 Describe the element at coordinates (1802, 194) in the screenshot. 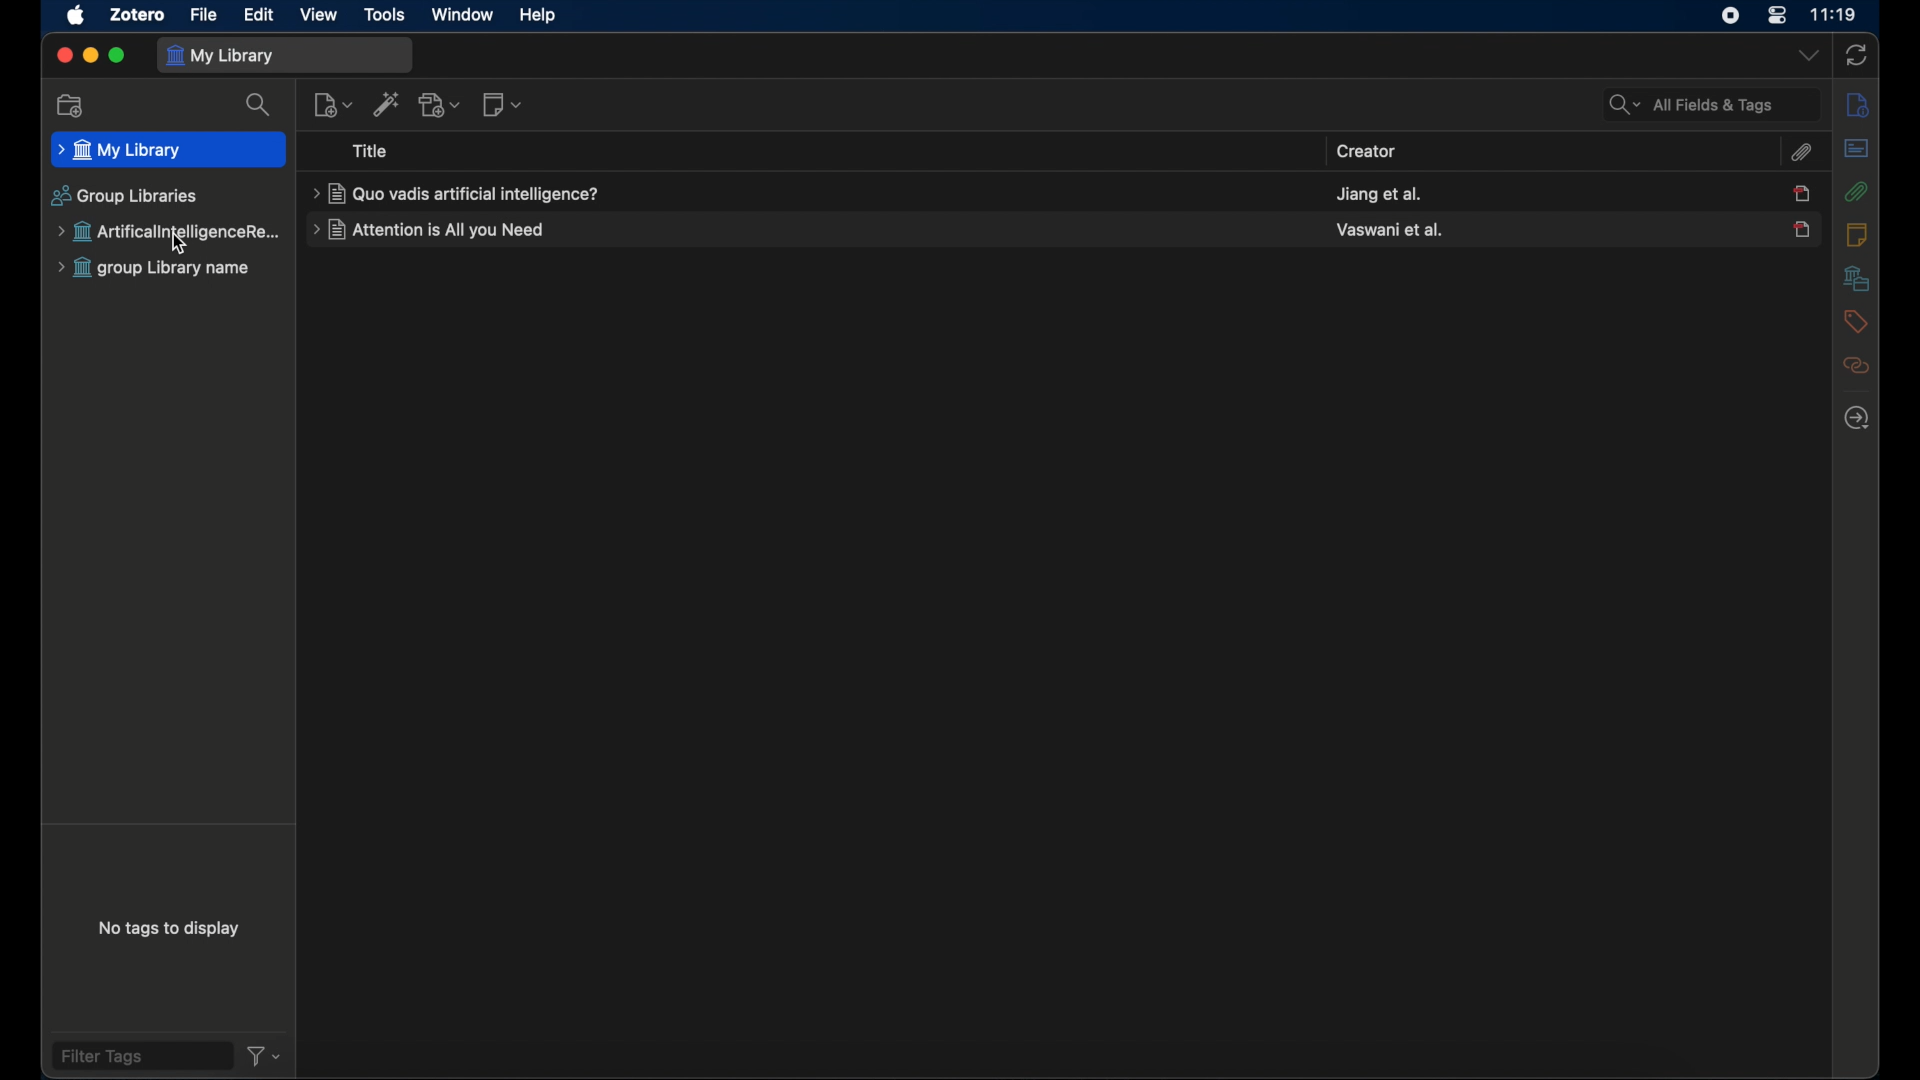

I see `item` at that location.